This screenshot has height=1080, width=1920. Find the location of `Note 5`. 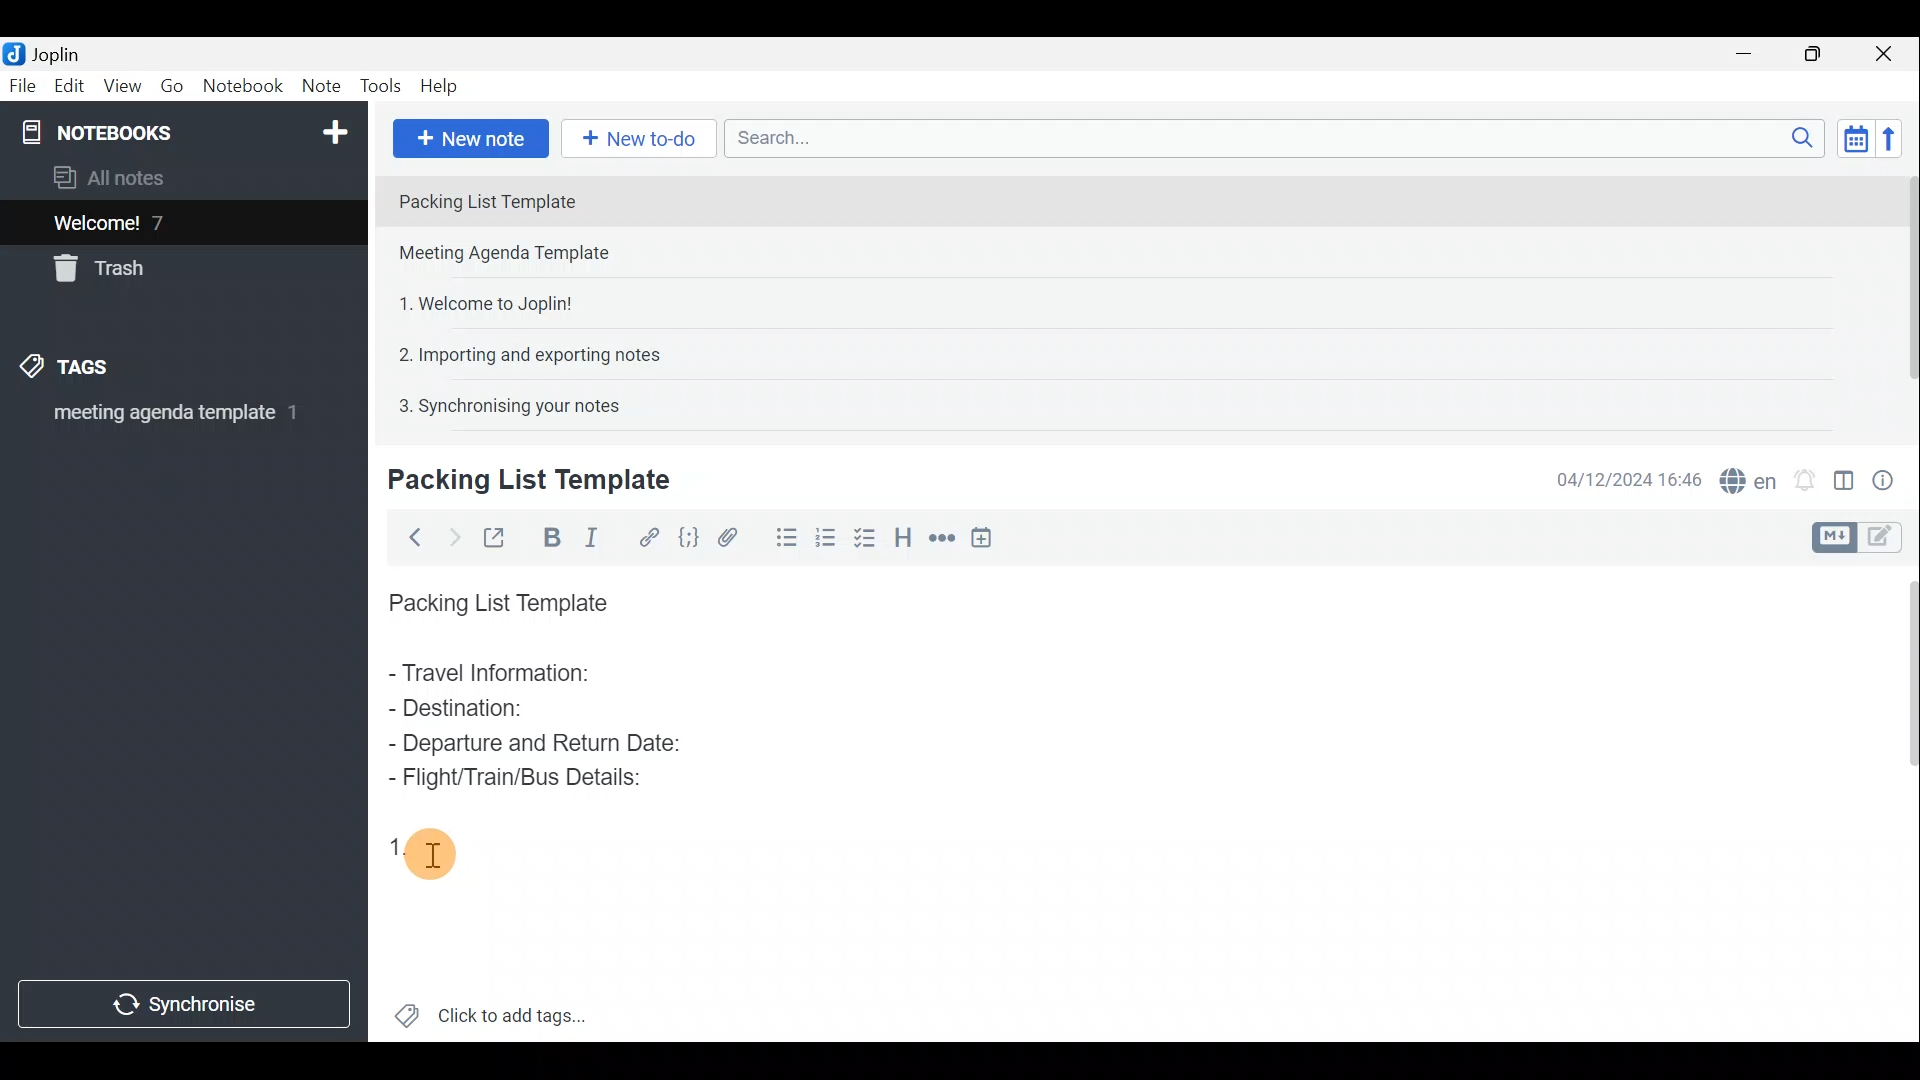

Note 5 is located at coordinates (501, 403).